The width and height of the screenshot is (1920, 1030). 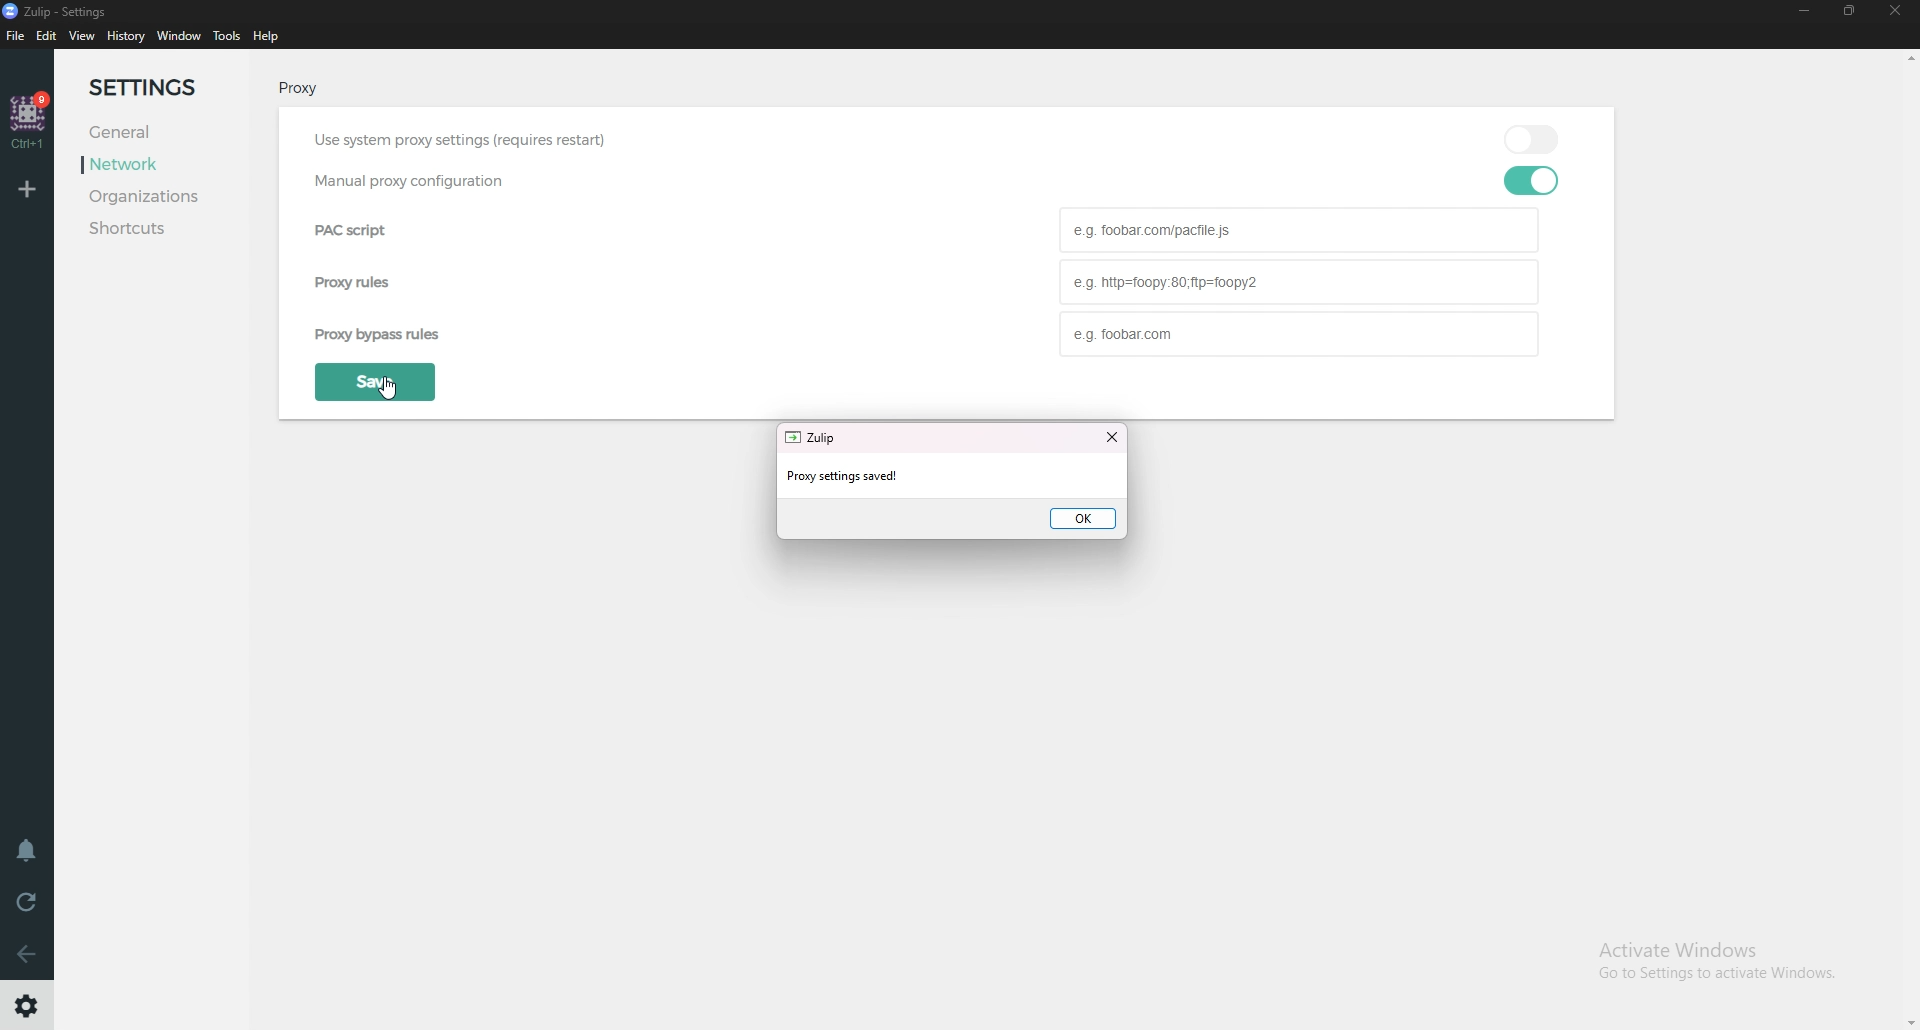 What do you see at coordinates (490, 138) in the screenshot?
I see `Use system proxy settings` at bounding box center [490, 138].